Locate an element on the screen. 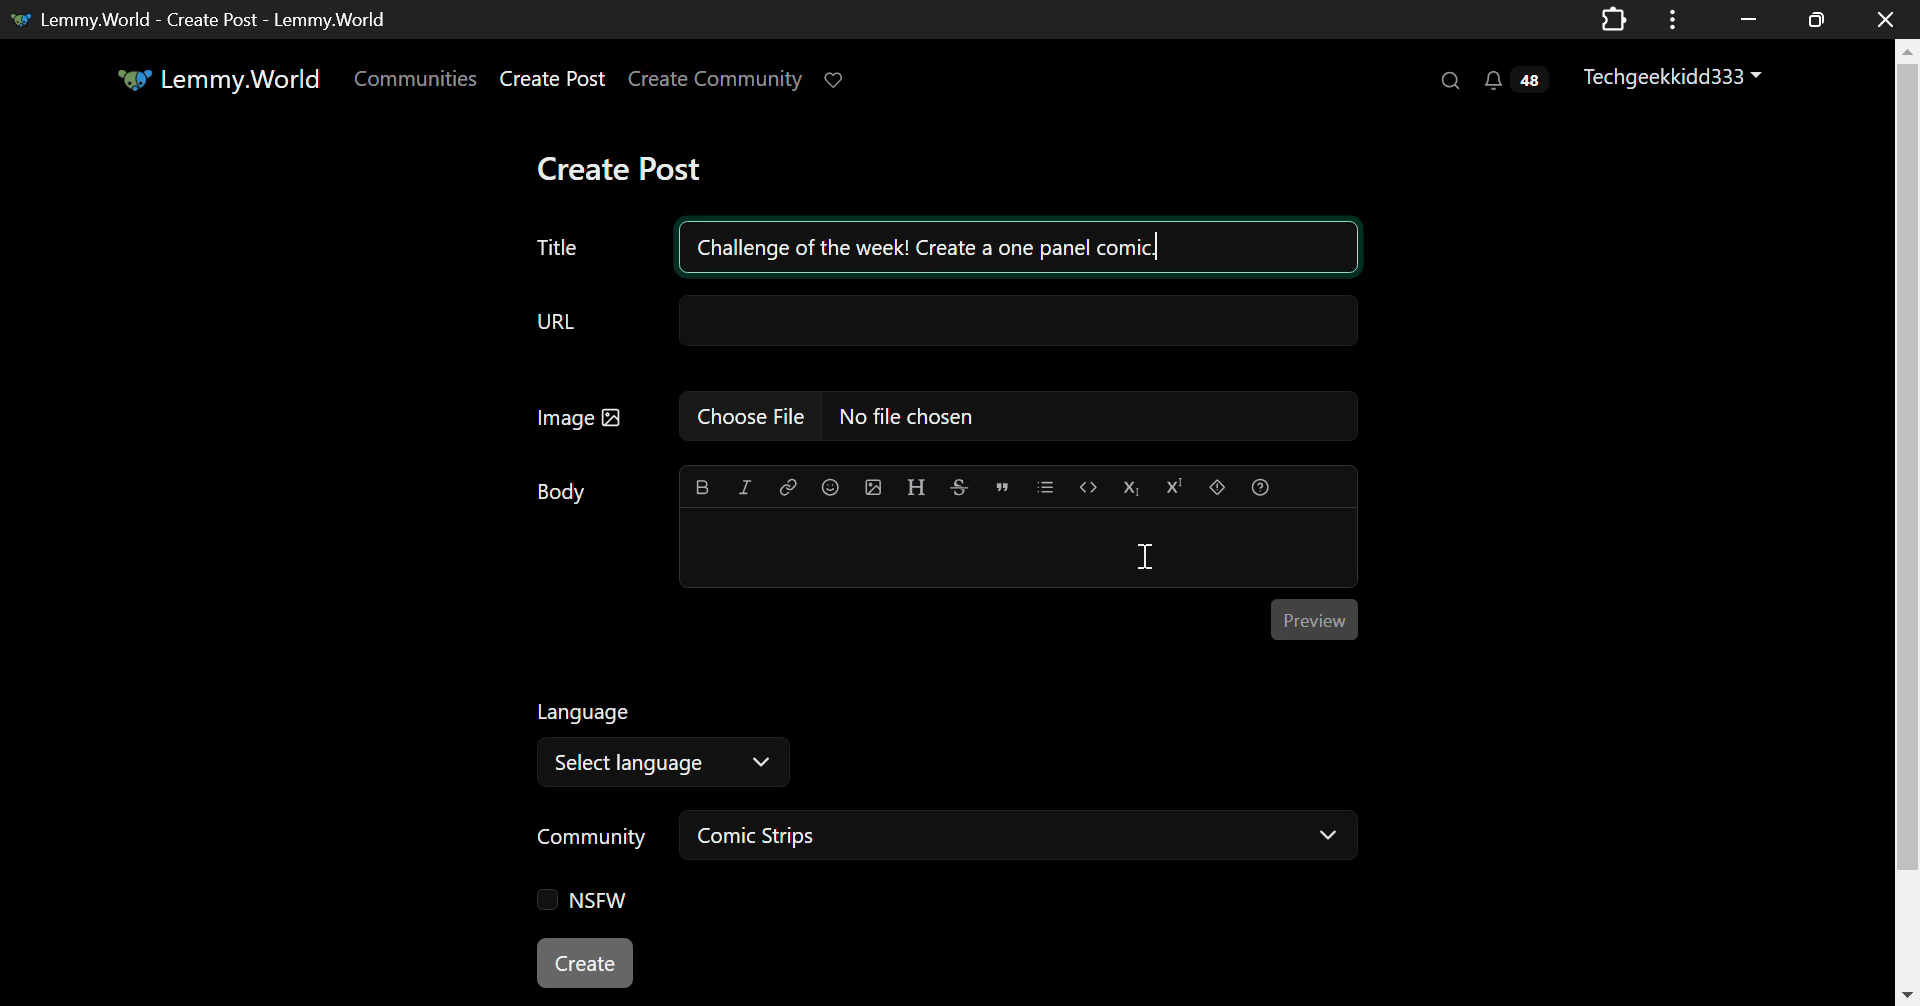  Title: Challenge of the week! Create a one pane comic. is located at coordinates (946, 244).